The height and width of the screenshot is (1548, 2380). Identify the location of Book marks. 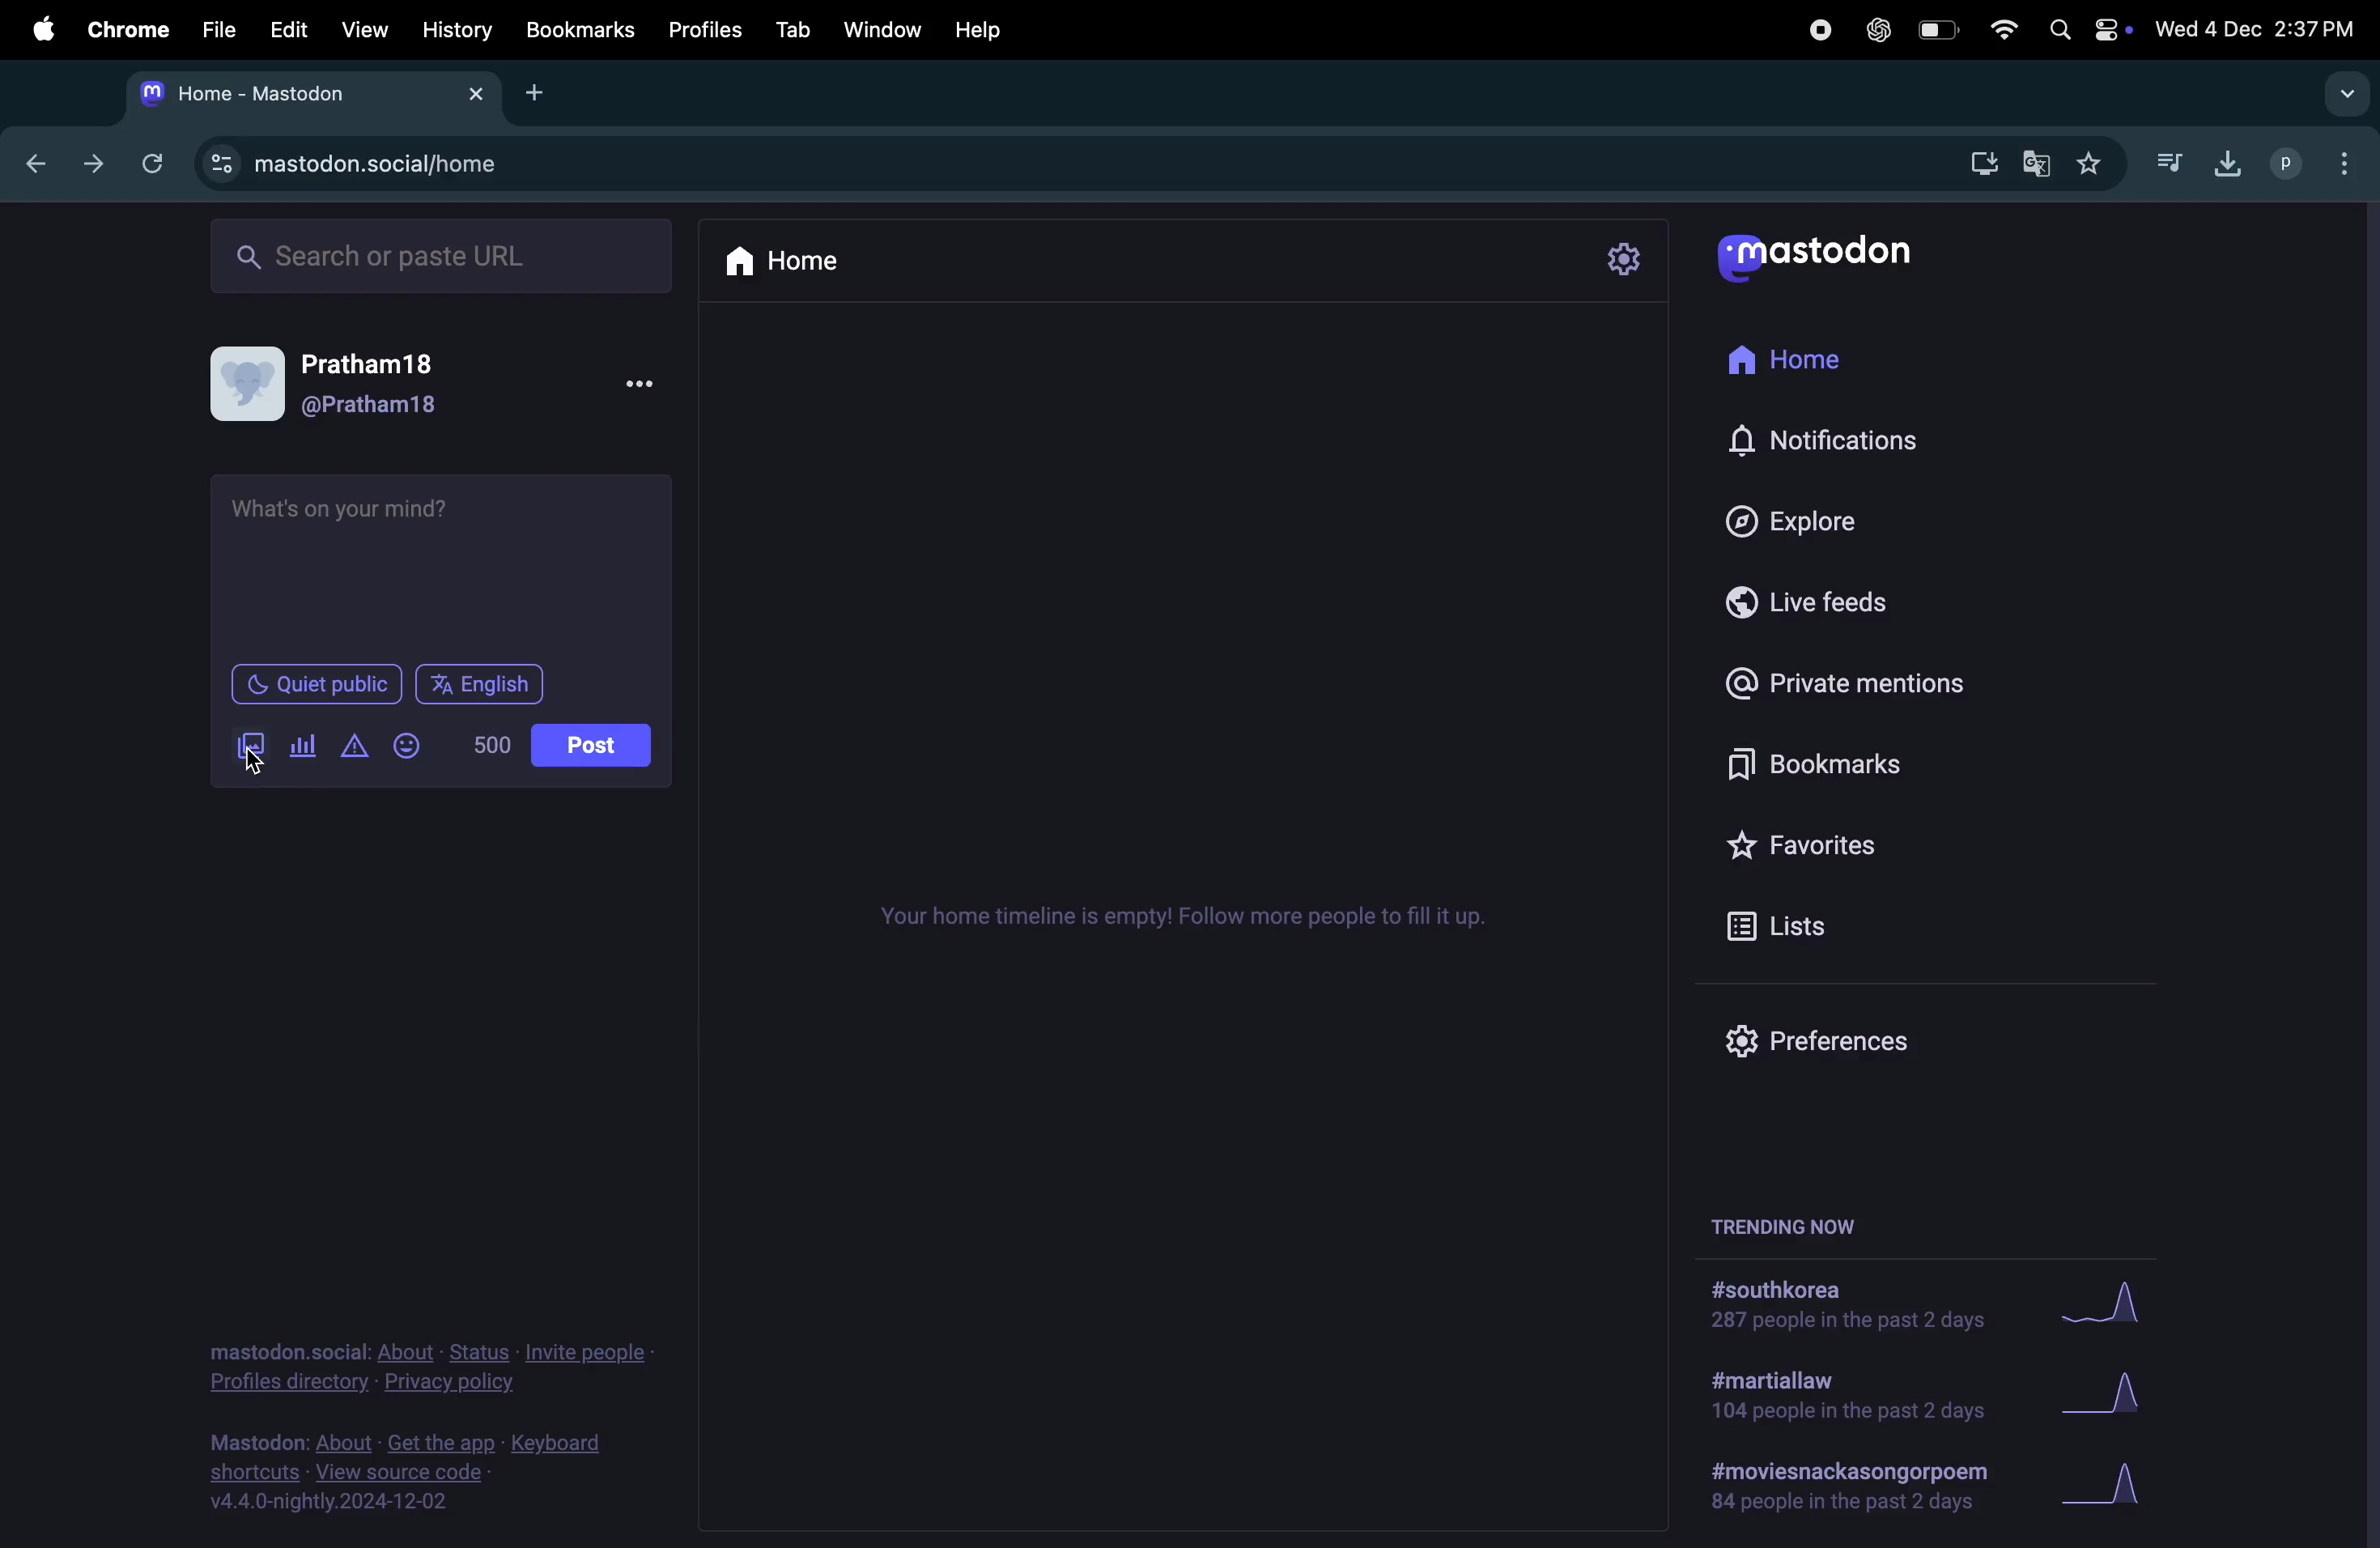
(1802, 768).